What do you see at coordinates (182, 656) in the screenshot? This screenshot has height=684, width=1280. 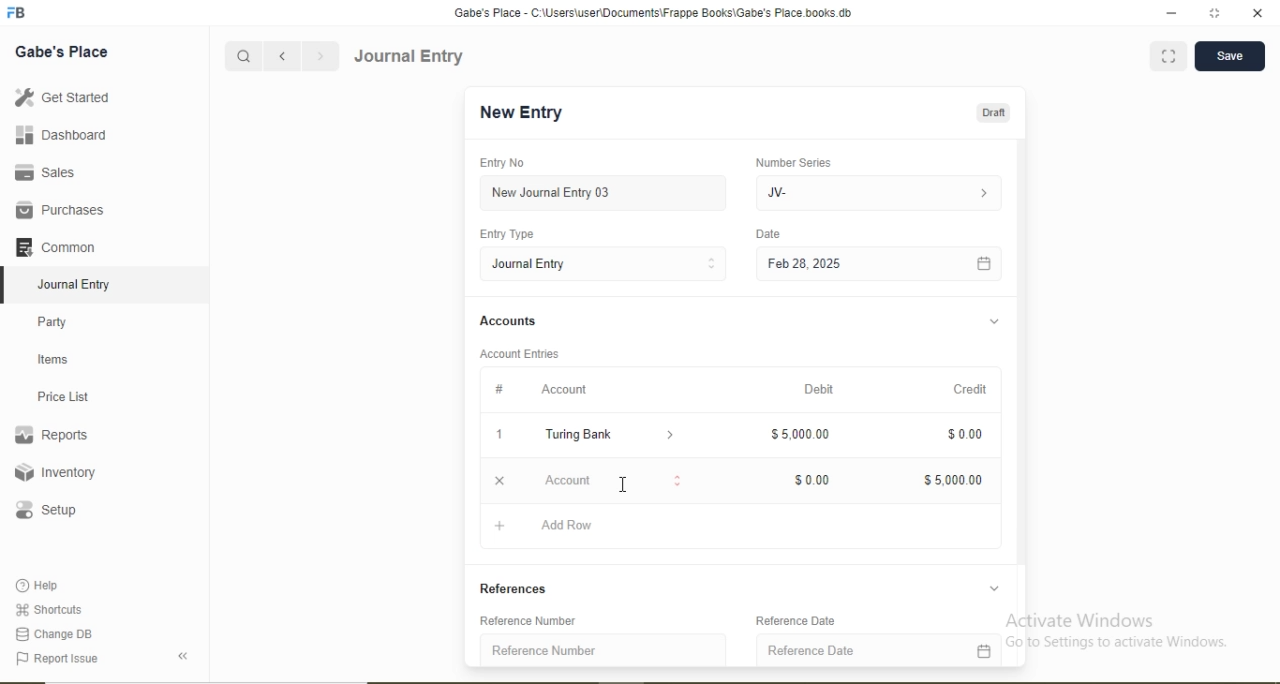 I see `Back` at bounding box center [182, 656].